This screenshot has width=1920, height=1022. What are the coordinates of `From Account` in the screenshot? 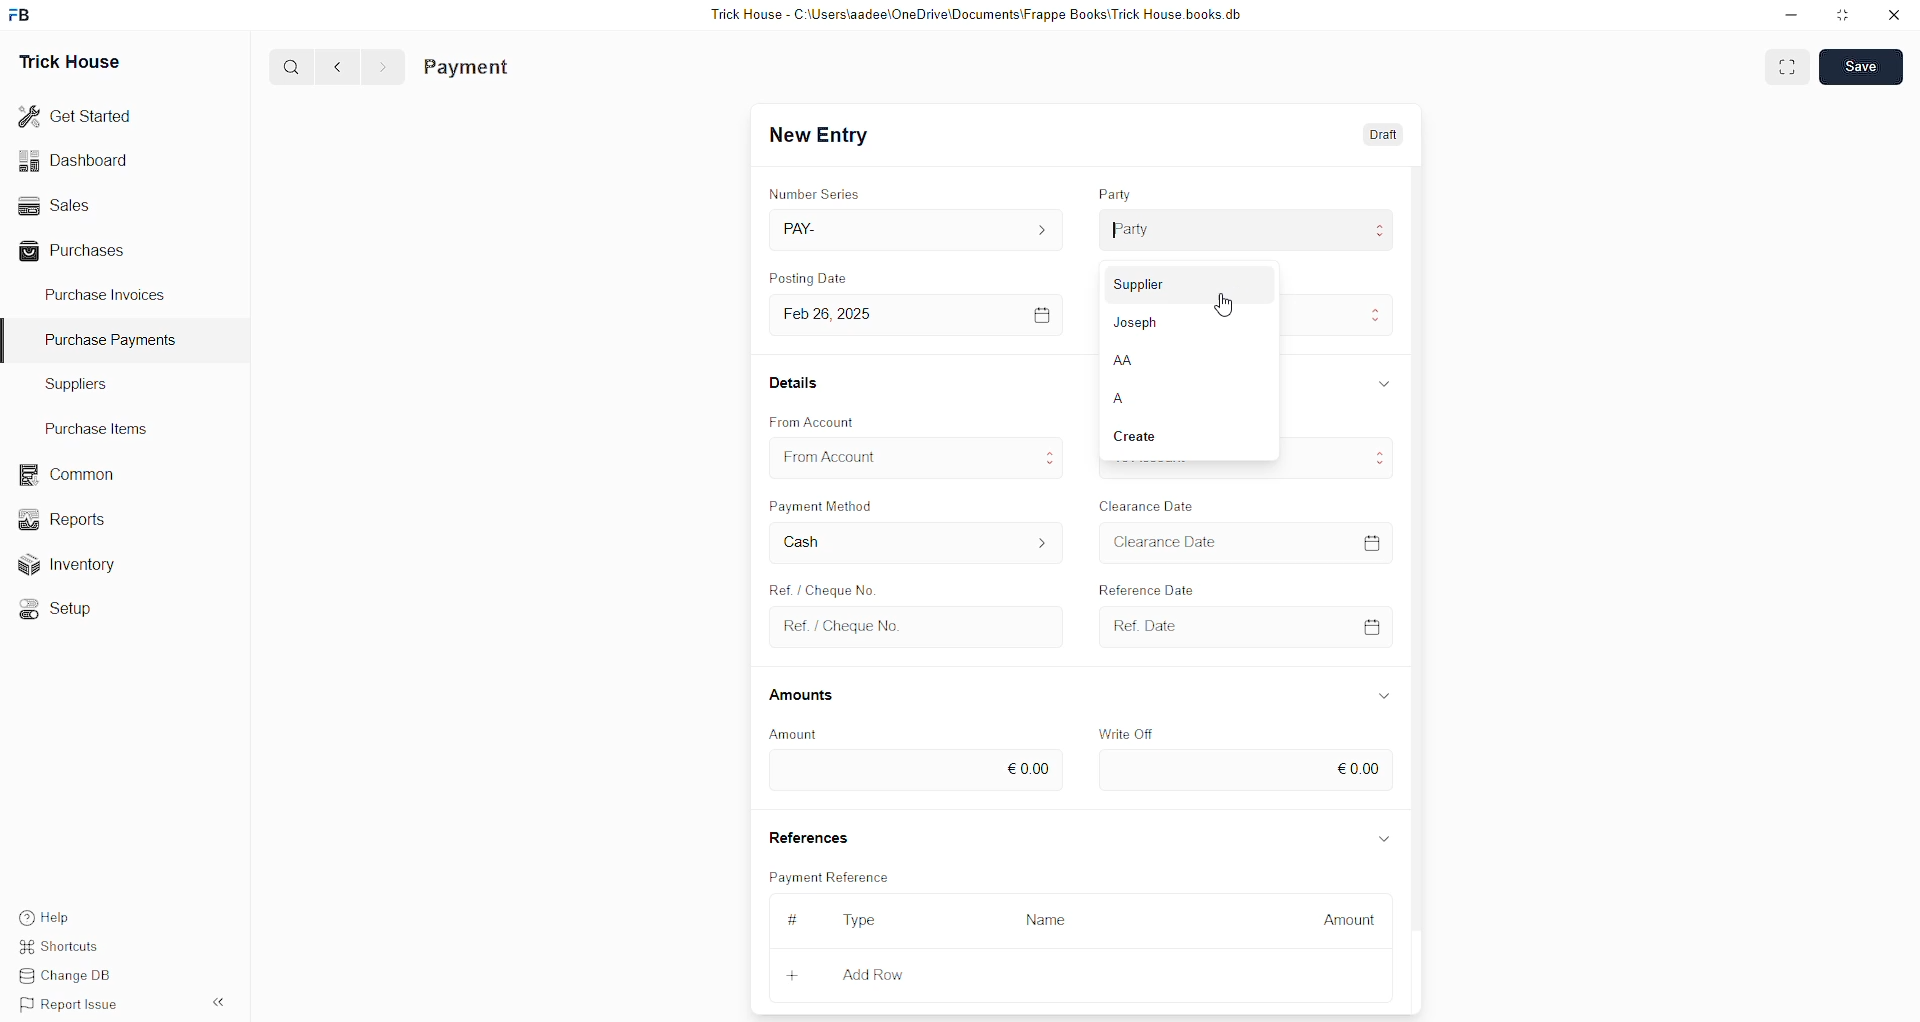 It's located at (815, 420).